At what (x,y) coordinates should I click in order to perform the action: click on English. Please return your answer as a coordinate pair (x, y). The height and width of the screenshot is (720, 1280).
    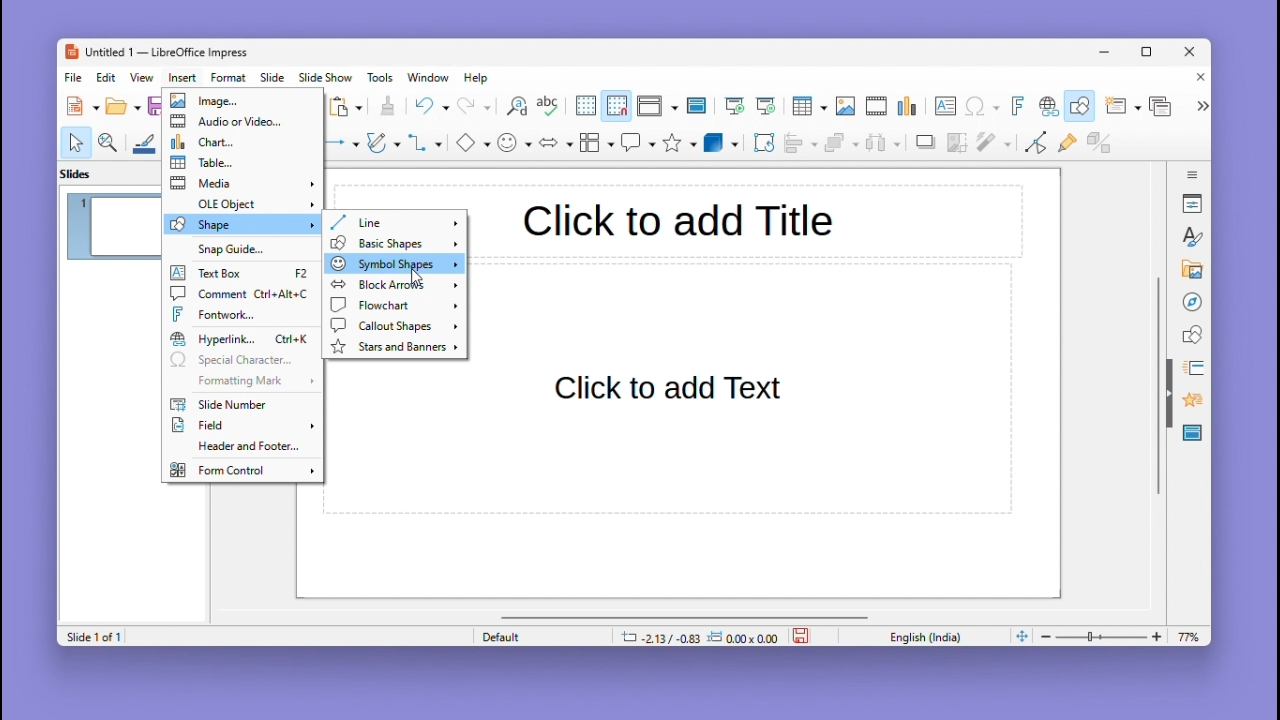
    Looking at the image, I should click on (930, 636).